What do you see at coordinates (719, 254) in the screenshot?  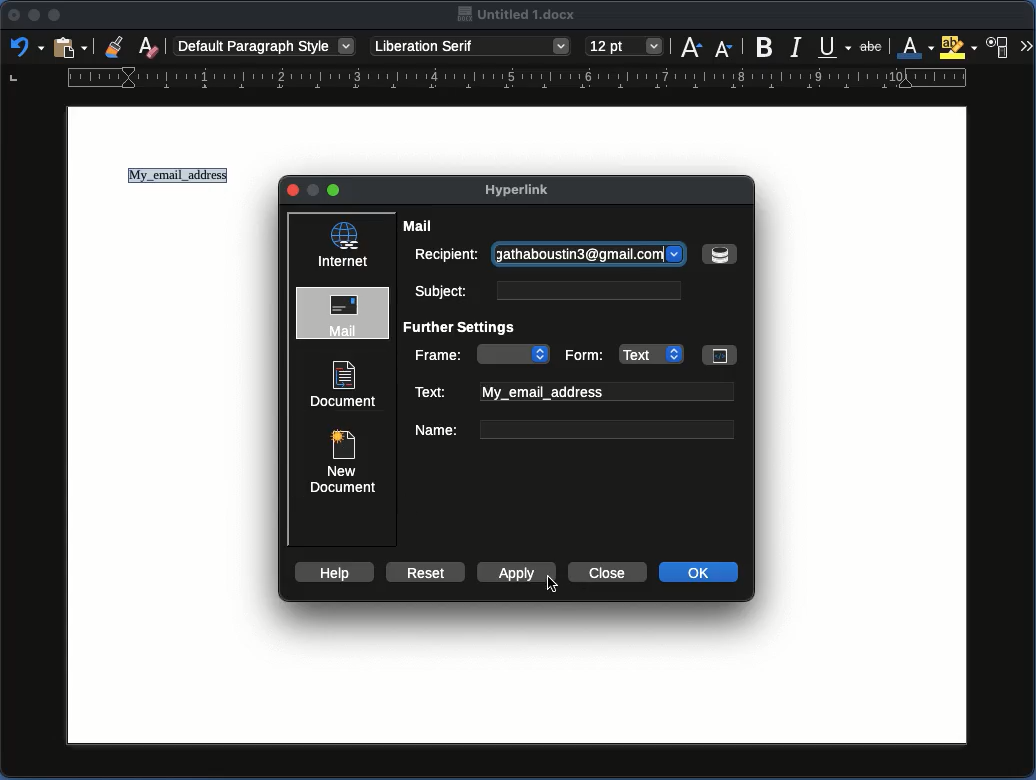 I see `Symbol` at bounding box center [719, 254].